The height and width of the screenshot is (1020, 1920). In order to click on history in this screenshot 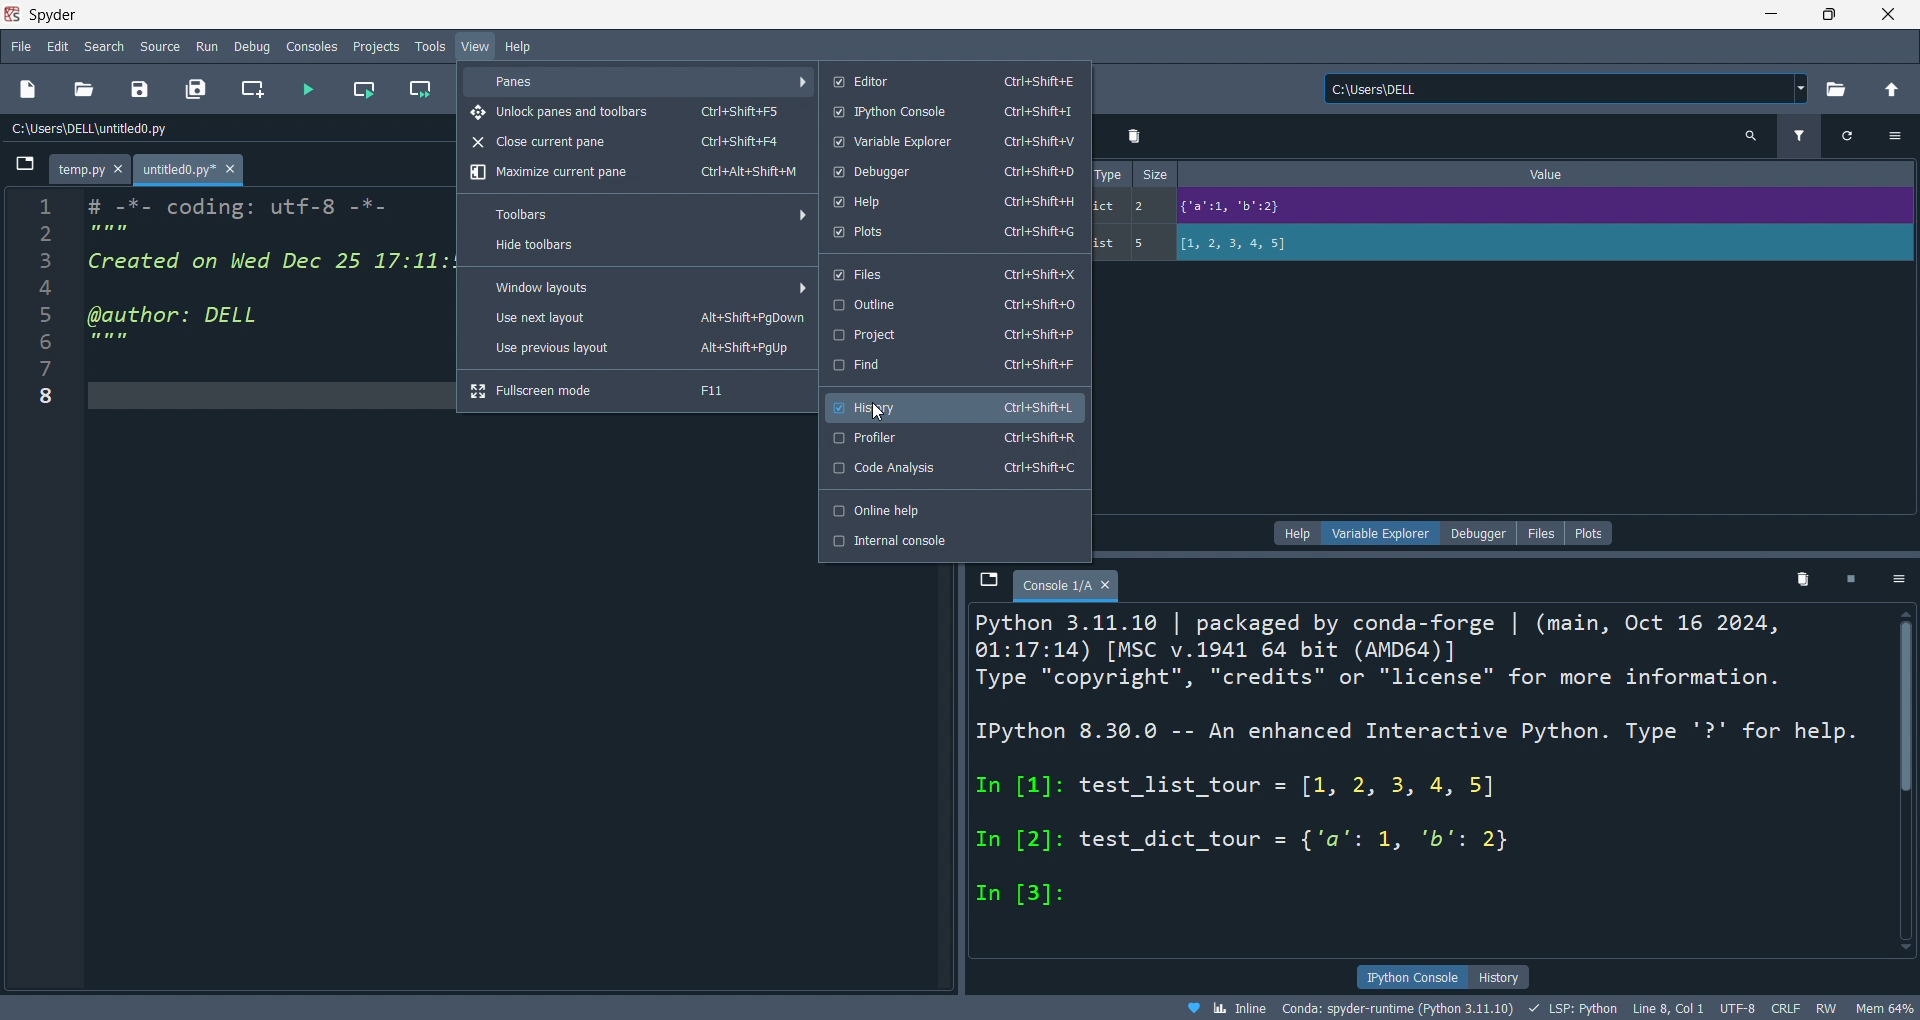, I will do `click(951, 403)`.